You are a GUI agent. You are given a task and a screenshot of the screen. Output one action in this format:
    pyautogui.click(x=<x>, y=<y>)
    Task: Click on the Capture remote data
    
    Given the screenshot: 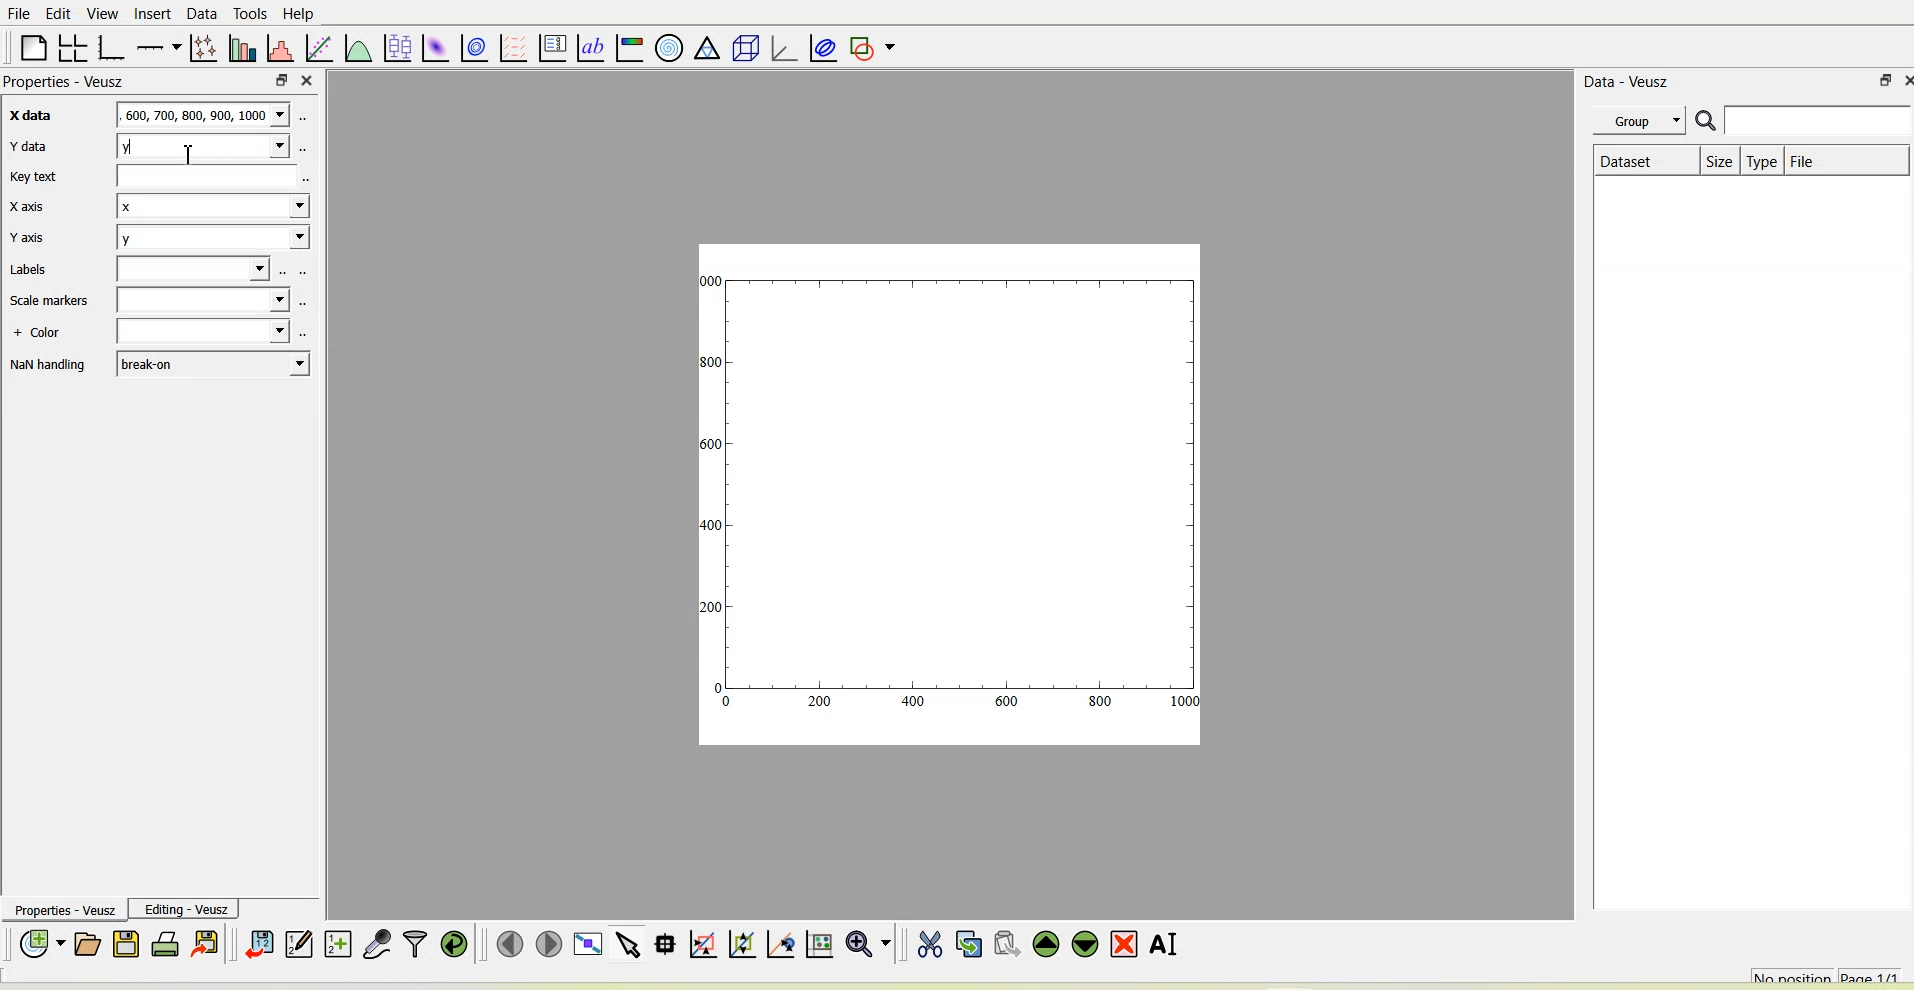 What is the action you would take?
    pyautogui.click(x=378, y=944)
    